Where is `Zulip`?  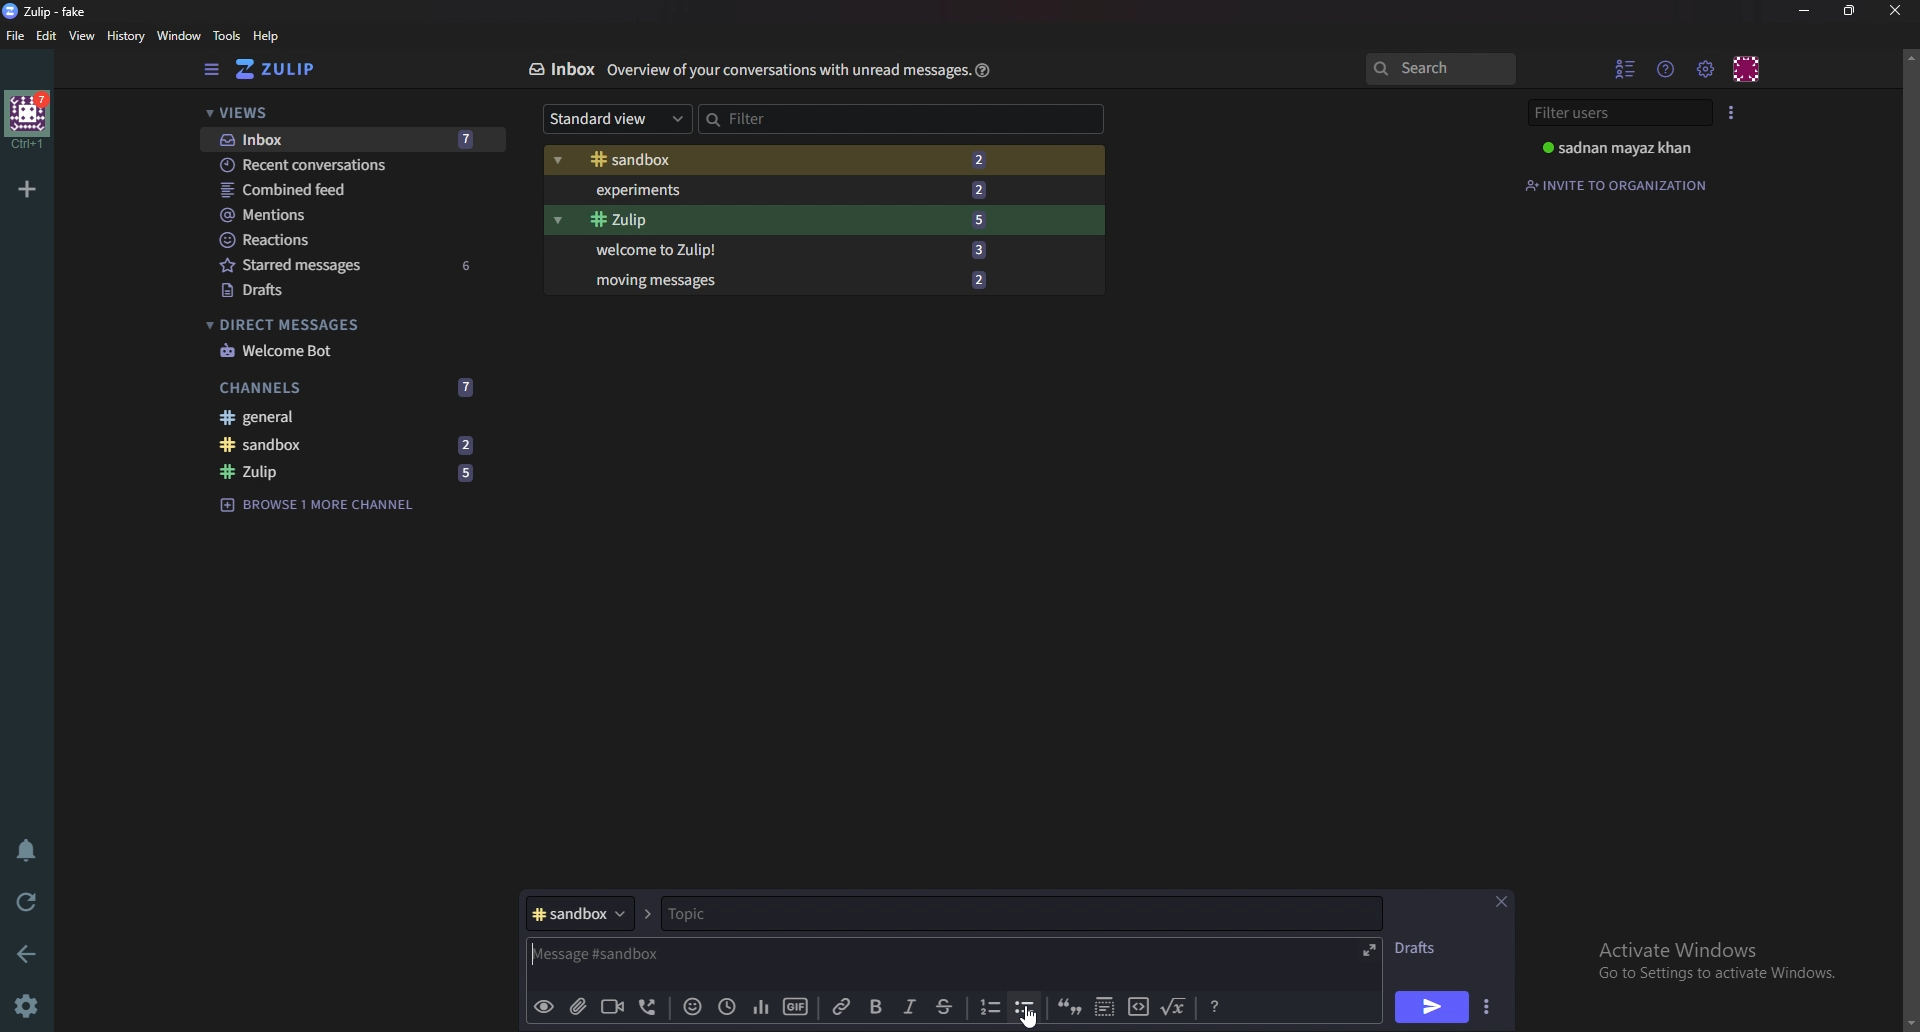
Zulip is located at coordinates (785, 220).